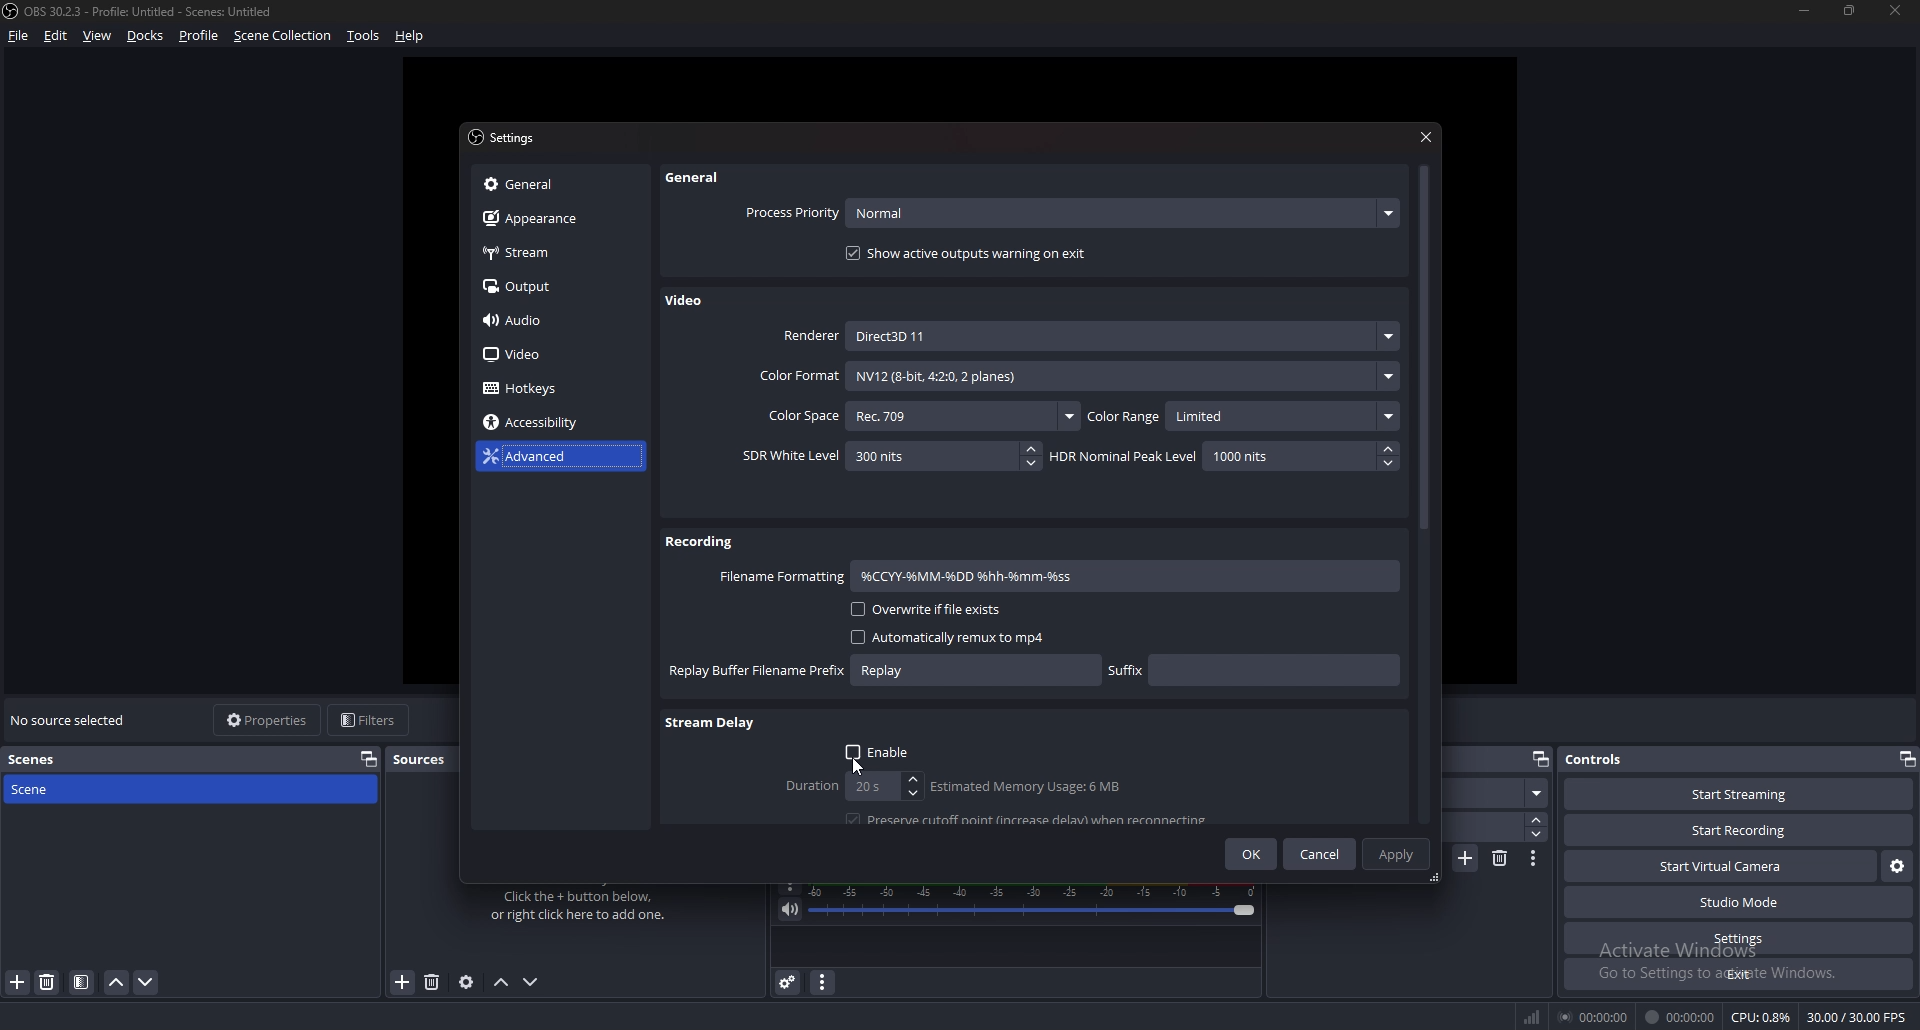  I want to click on exit, so click(1740, 974).